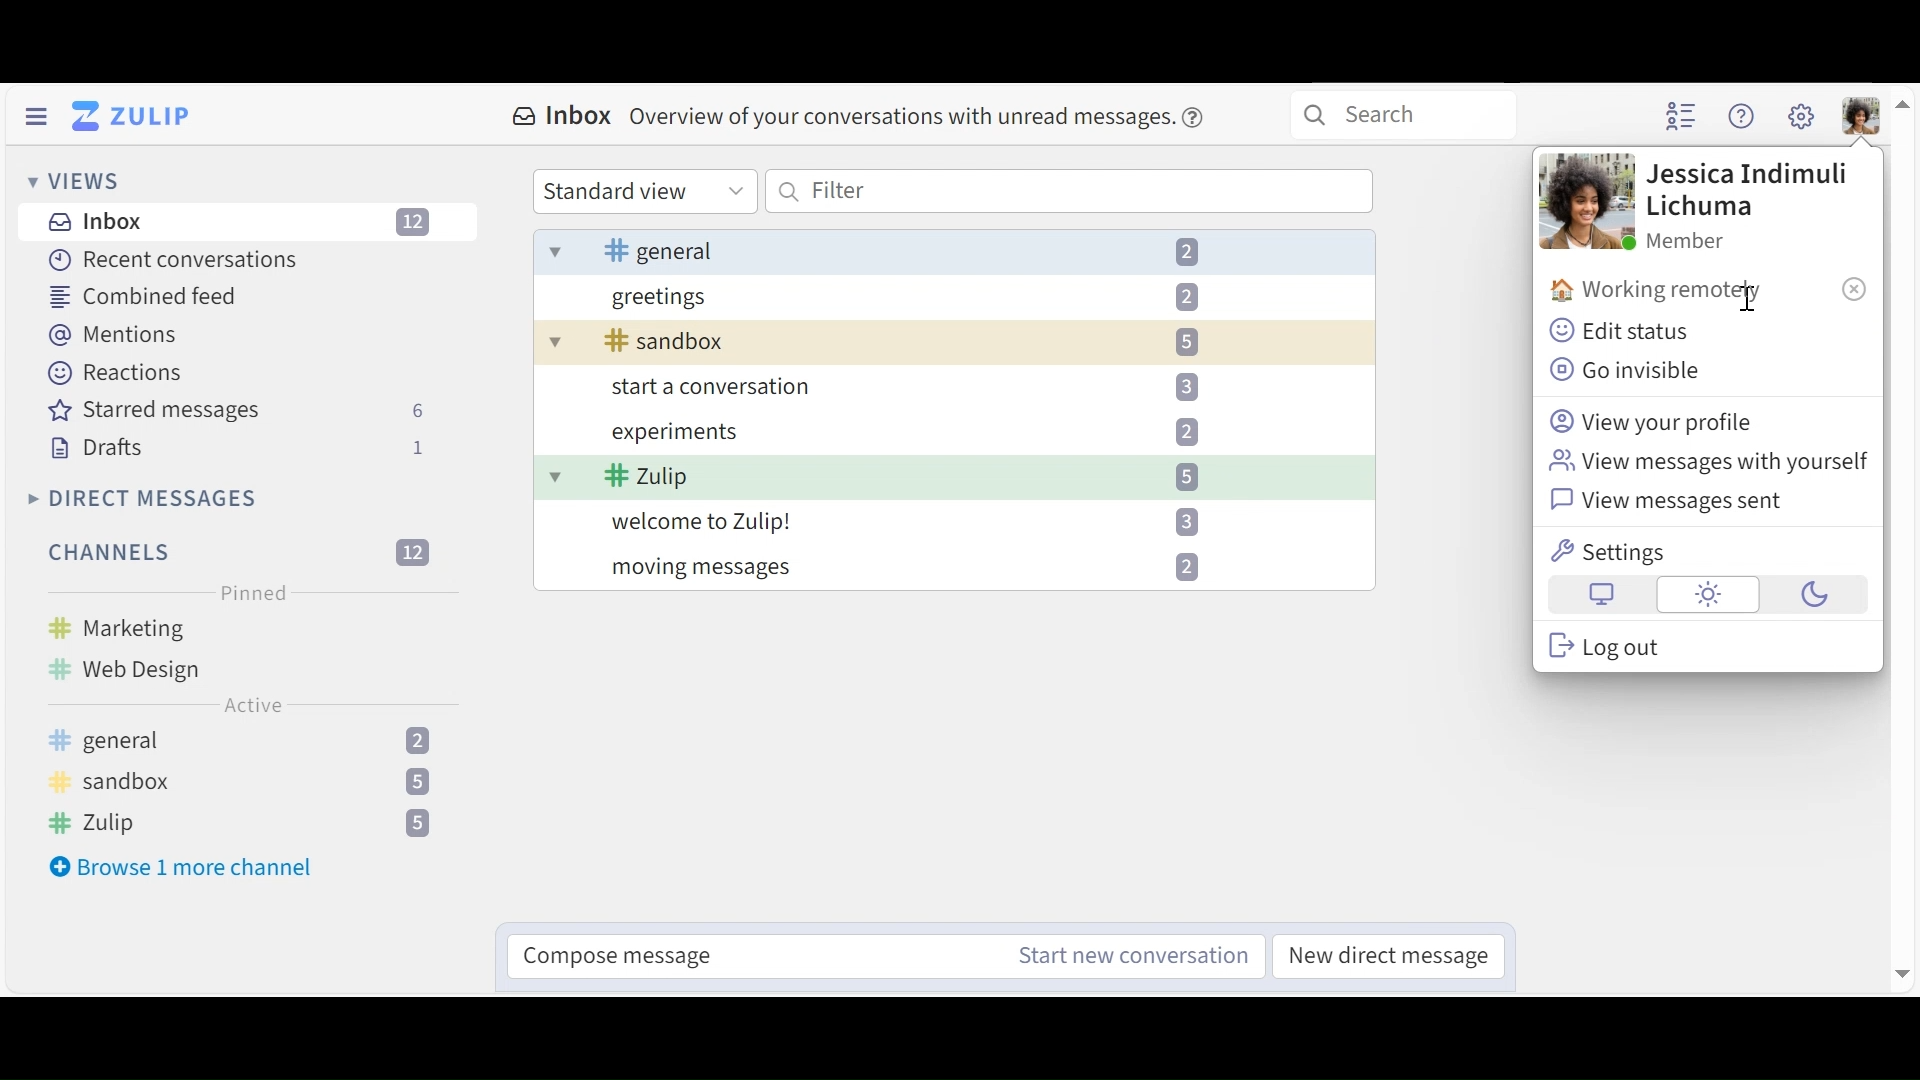 This screenshot has height=1080, width=1920. What do you see at coordinates (640, 430) in the screenshot?
I see `experiments` at bounding box center [640, 430].